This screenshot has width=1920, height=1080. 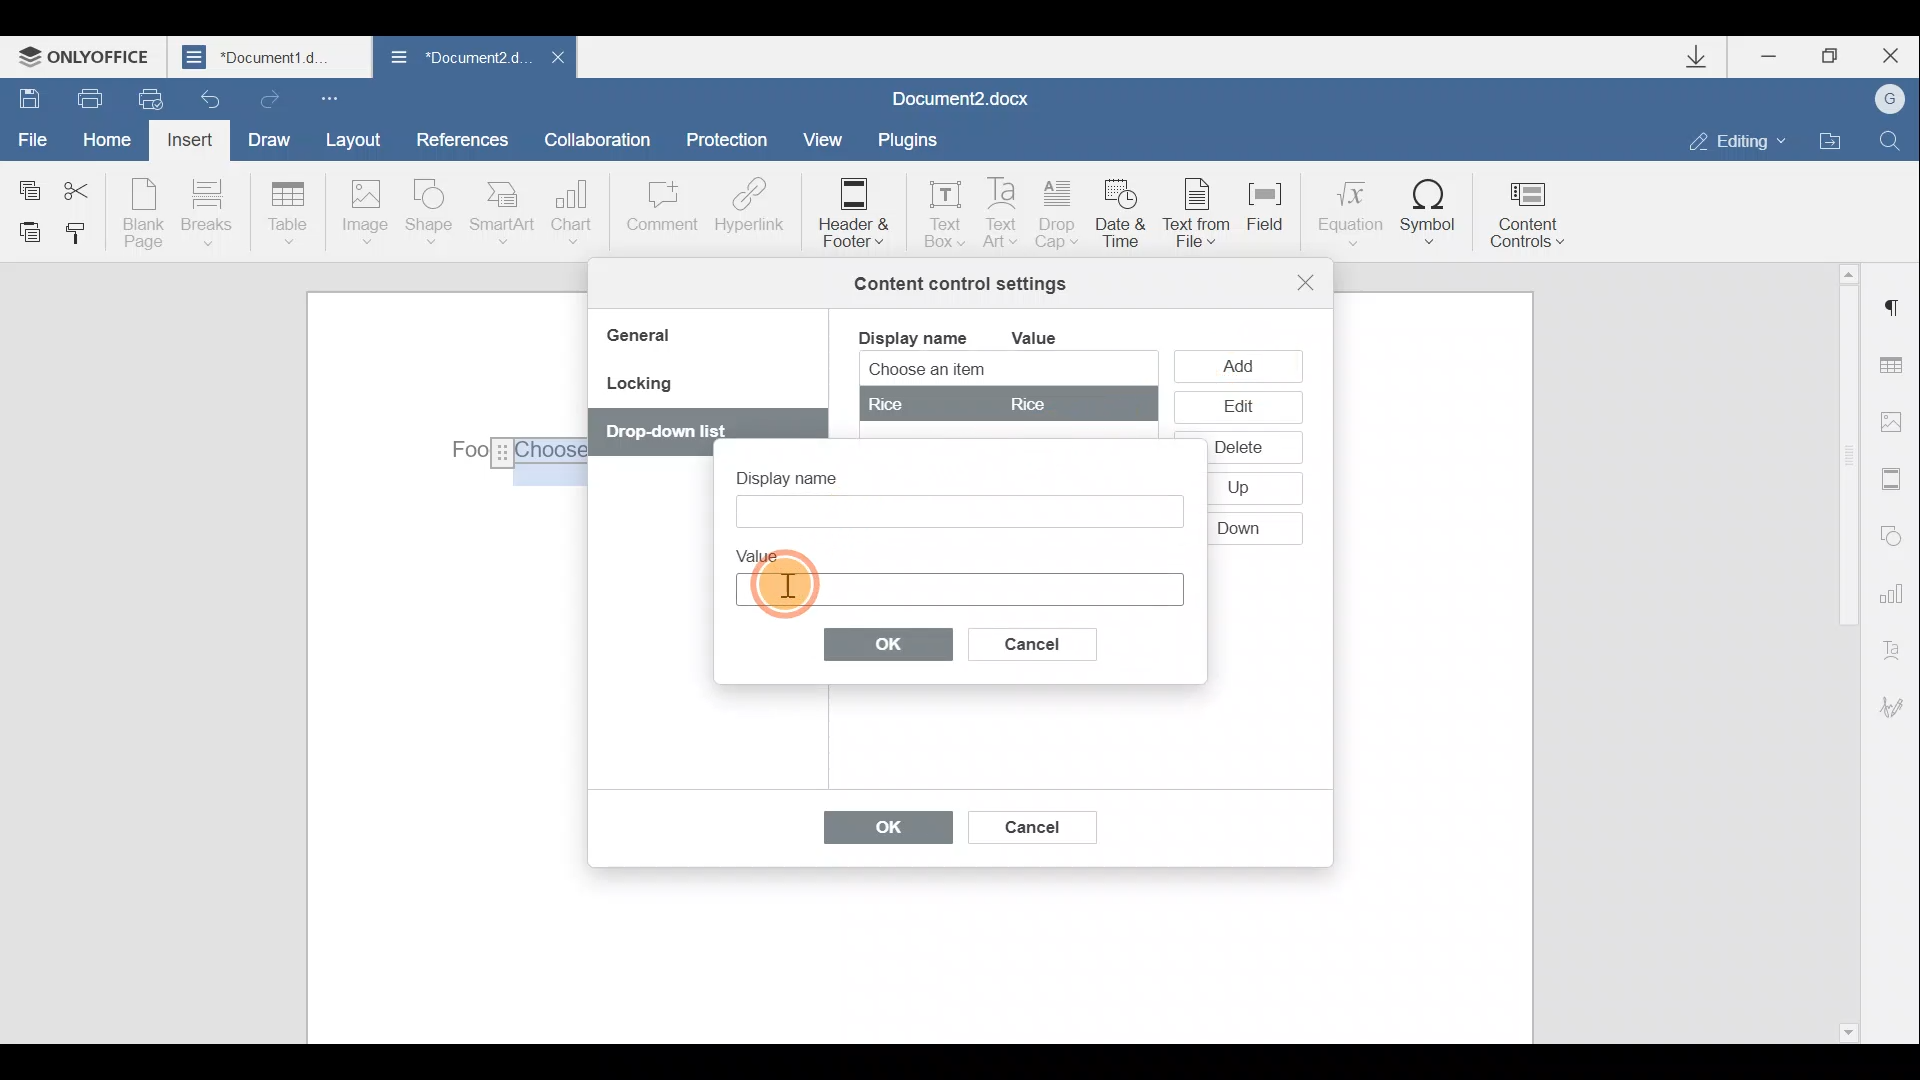 What do you see at coordinates (148, 100) in the screenshot?
I see `Quick print` at bounding box center [148, 100].